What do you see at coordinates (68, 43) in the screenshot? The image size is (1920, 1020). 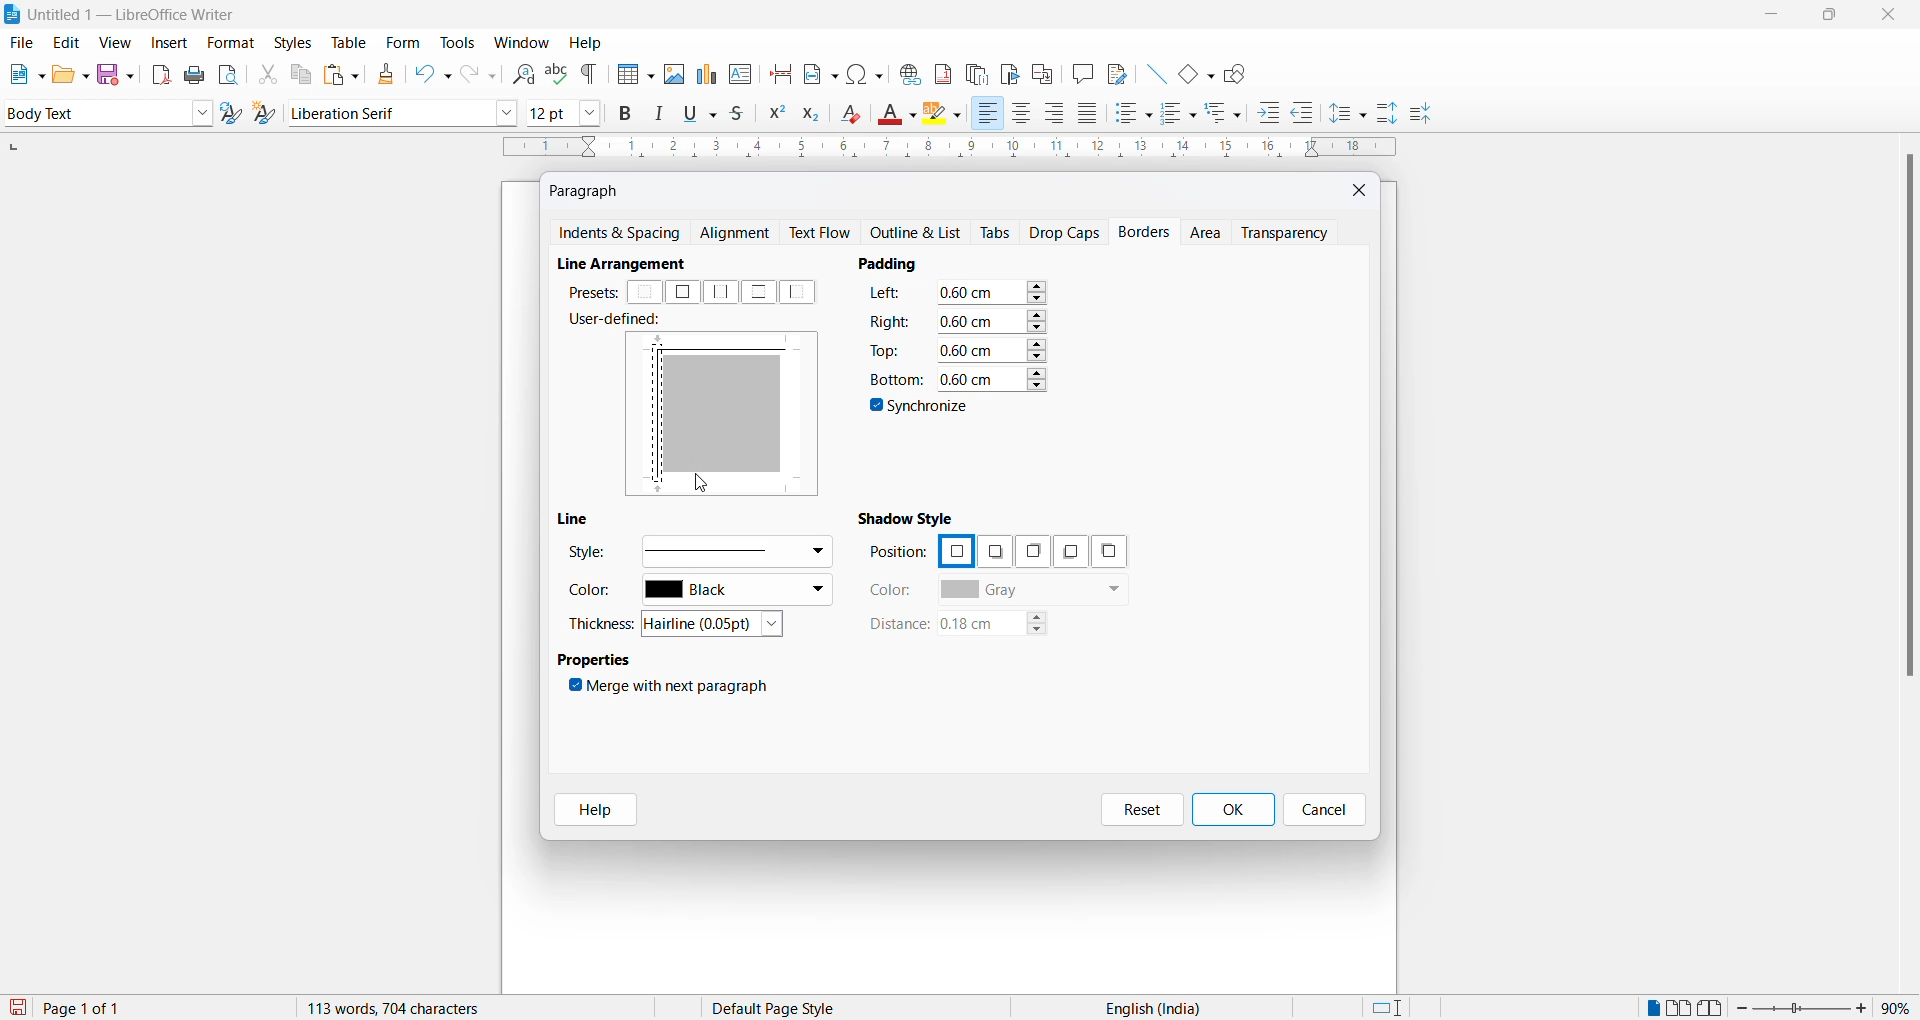 I see `edit` at bounding box center [68, 43].